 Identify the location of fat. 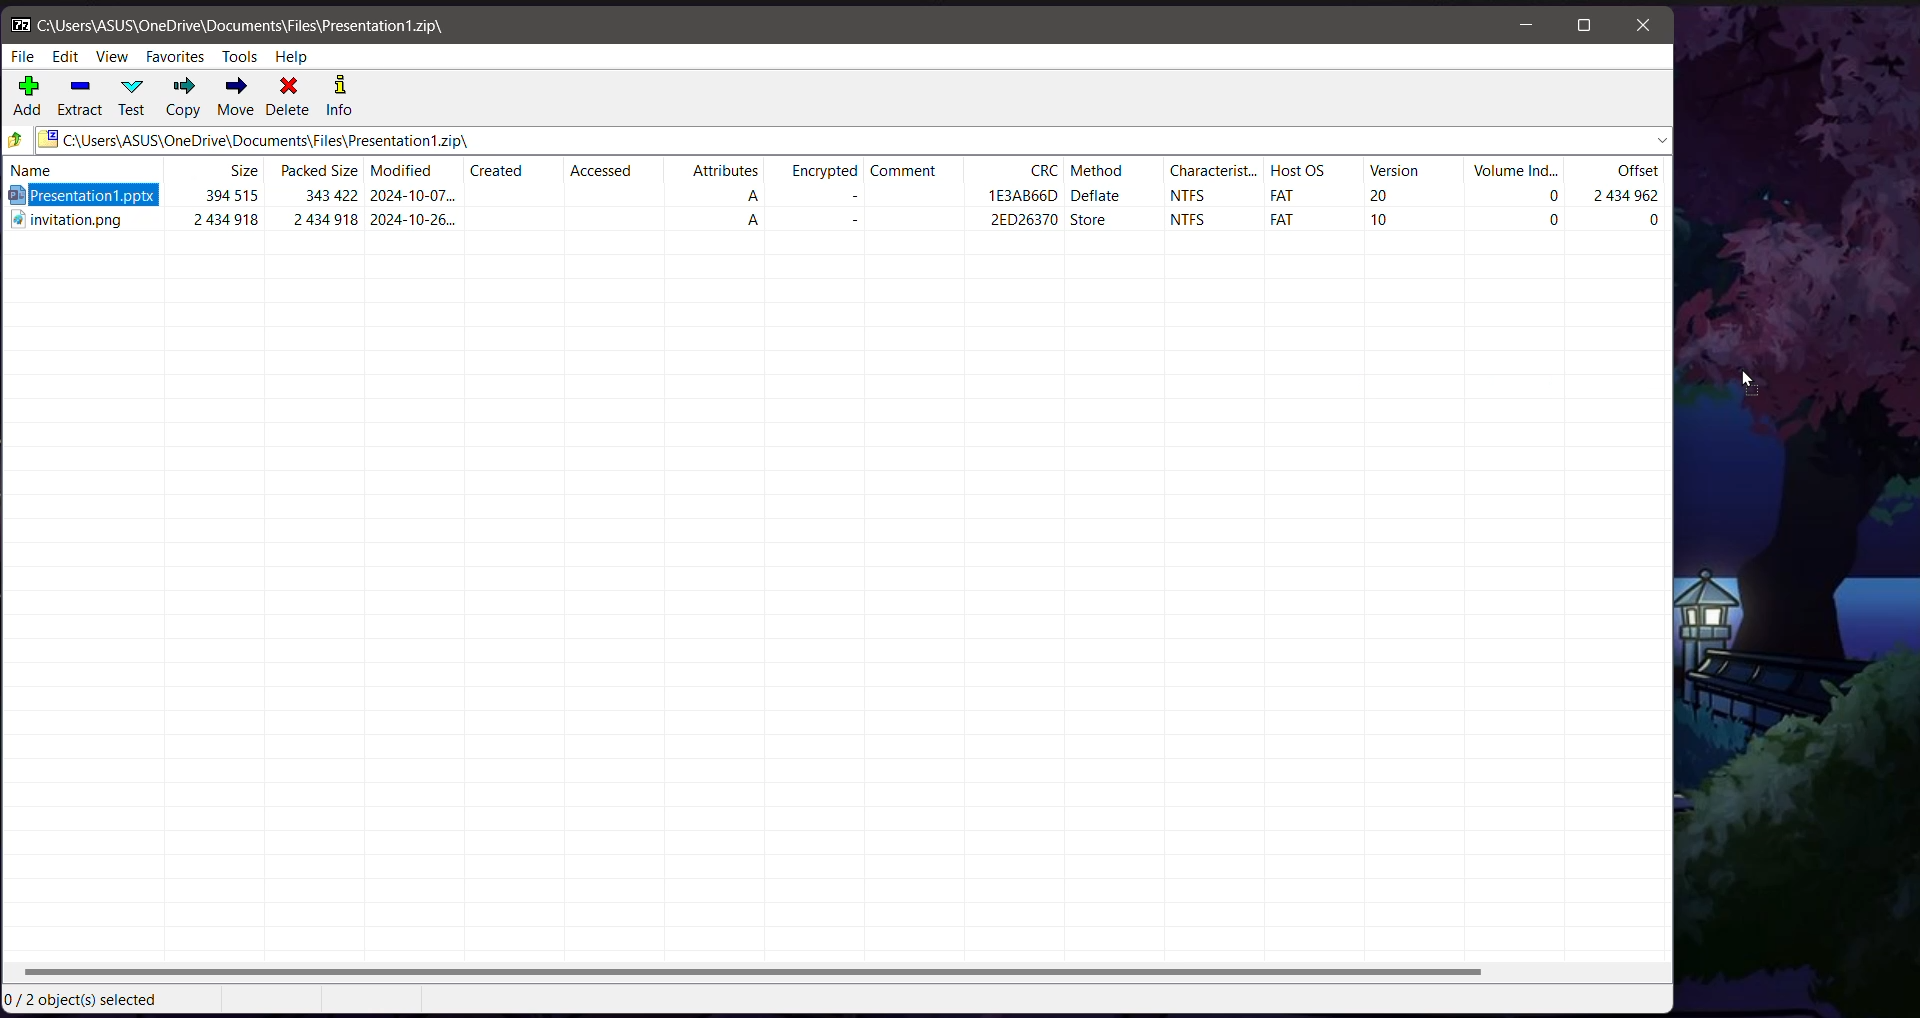
(1281, 194).